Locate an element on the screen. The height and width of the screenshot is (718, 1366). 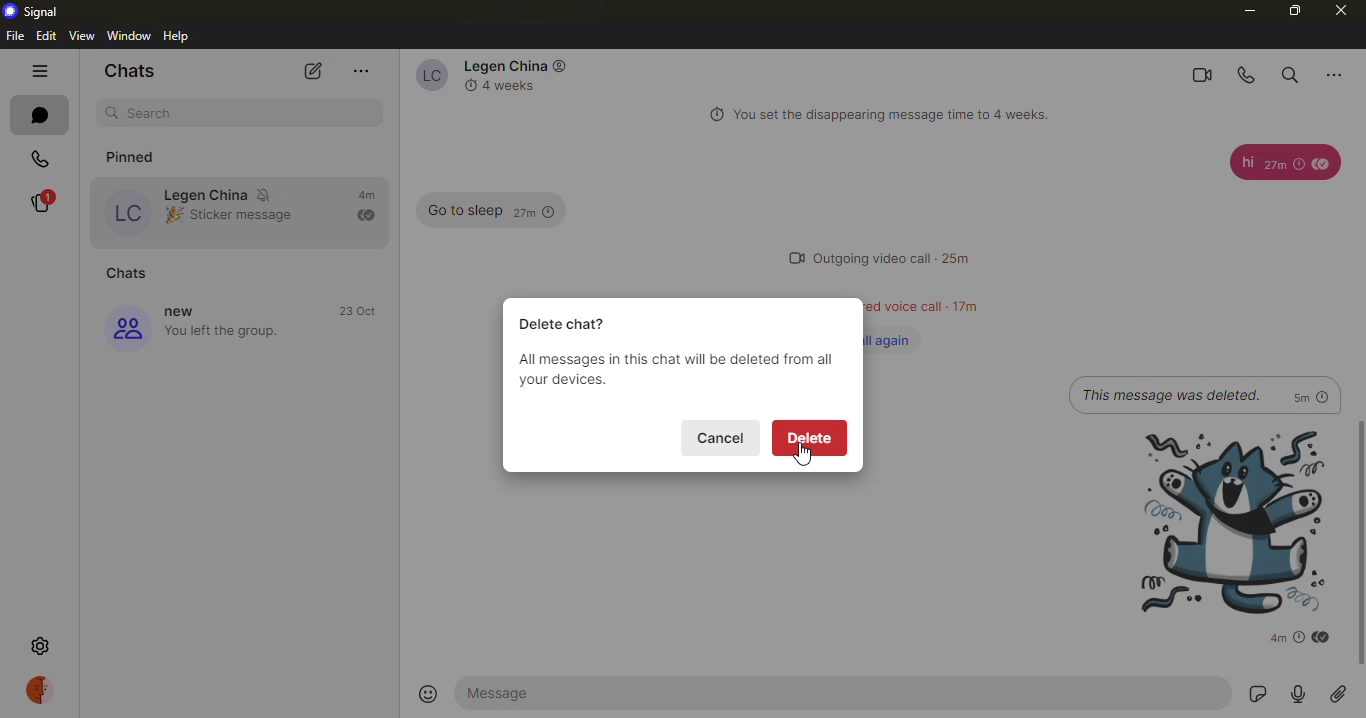
Outgoing video call is located at coordinates (873, 259).